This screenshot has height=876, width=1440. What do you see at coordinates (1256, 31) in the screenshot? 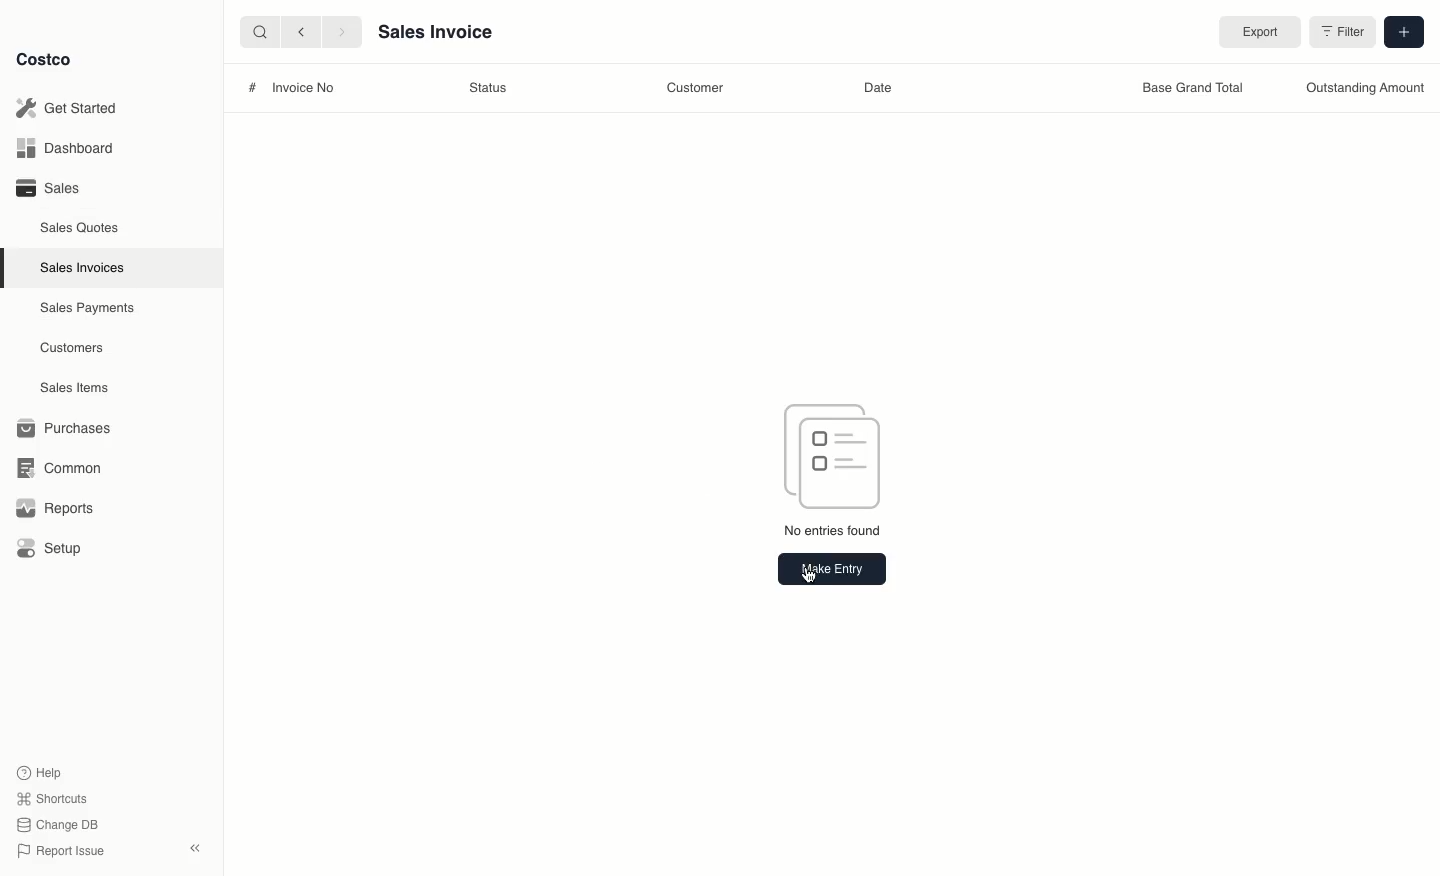
I see `Export` at bounding box center [1256, 31].